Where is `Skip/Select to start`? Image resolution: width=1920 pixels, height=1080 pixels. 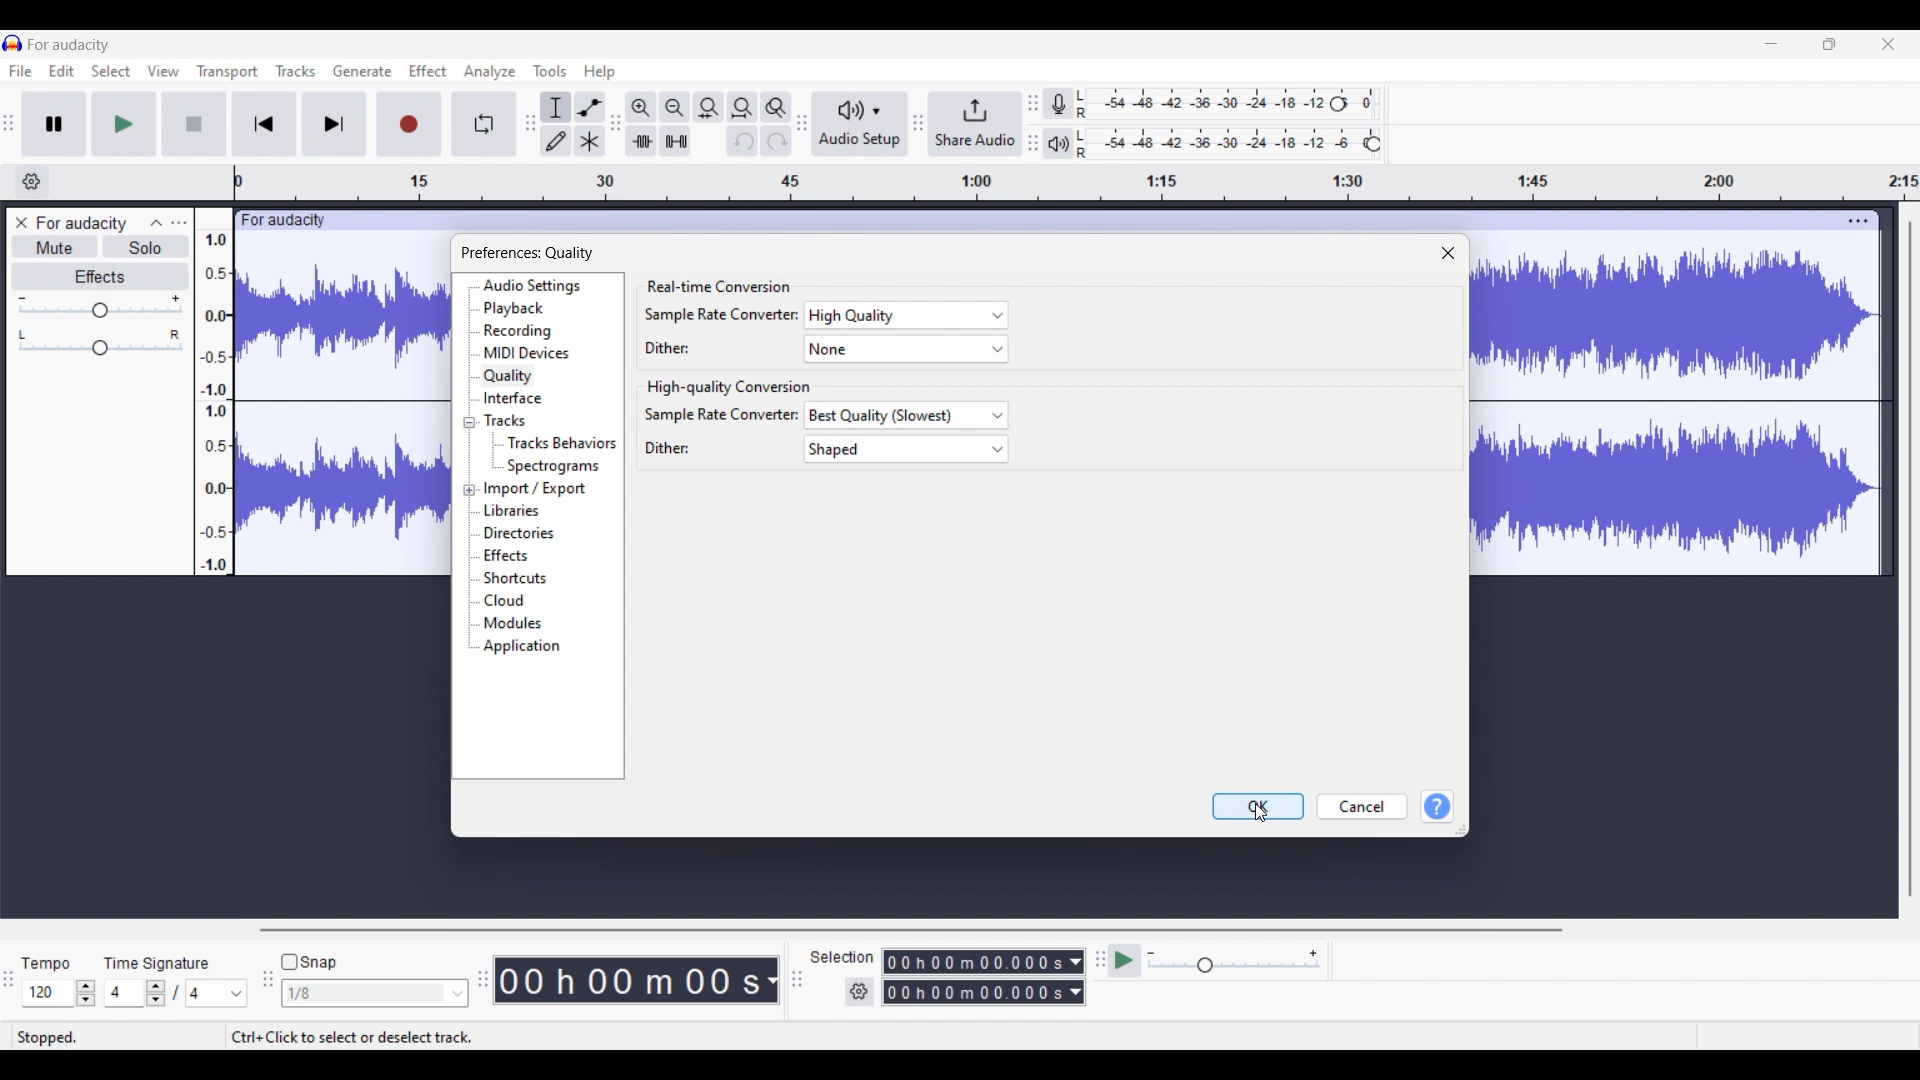
Skip/Select to start is located at coordinates (264, 124).